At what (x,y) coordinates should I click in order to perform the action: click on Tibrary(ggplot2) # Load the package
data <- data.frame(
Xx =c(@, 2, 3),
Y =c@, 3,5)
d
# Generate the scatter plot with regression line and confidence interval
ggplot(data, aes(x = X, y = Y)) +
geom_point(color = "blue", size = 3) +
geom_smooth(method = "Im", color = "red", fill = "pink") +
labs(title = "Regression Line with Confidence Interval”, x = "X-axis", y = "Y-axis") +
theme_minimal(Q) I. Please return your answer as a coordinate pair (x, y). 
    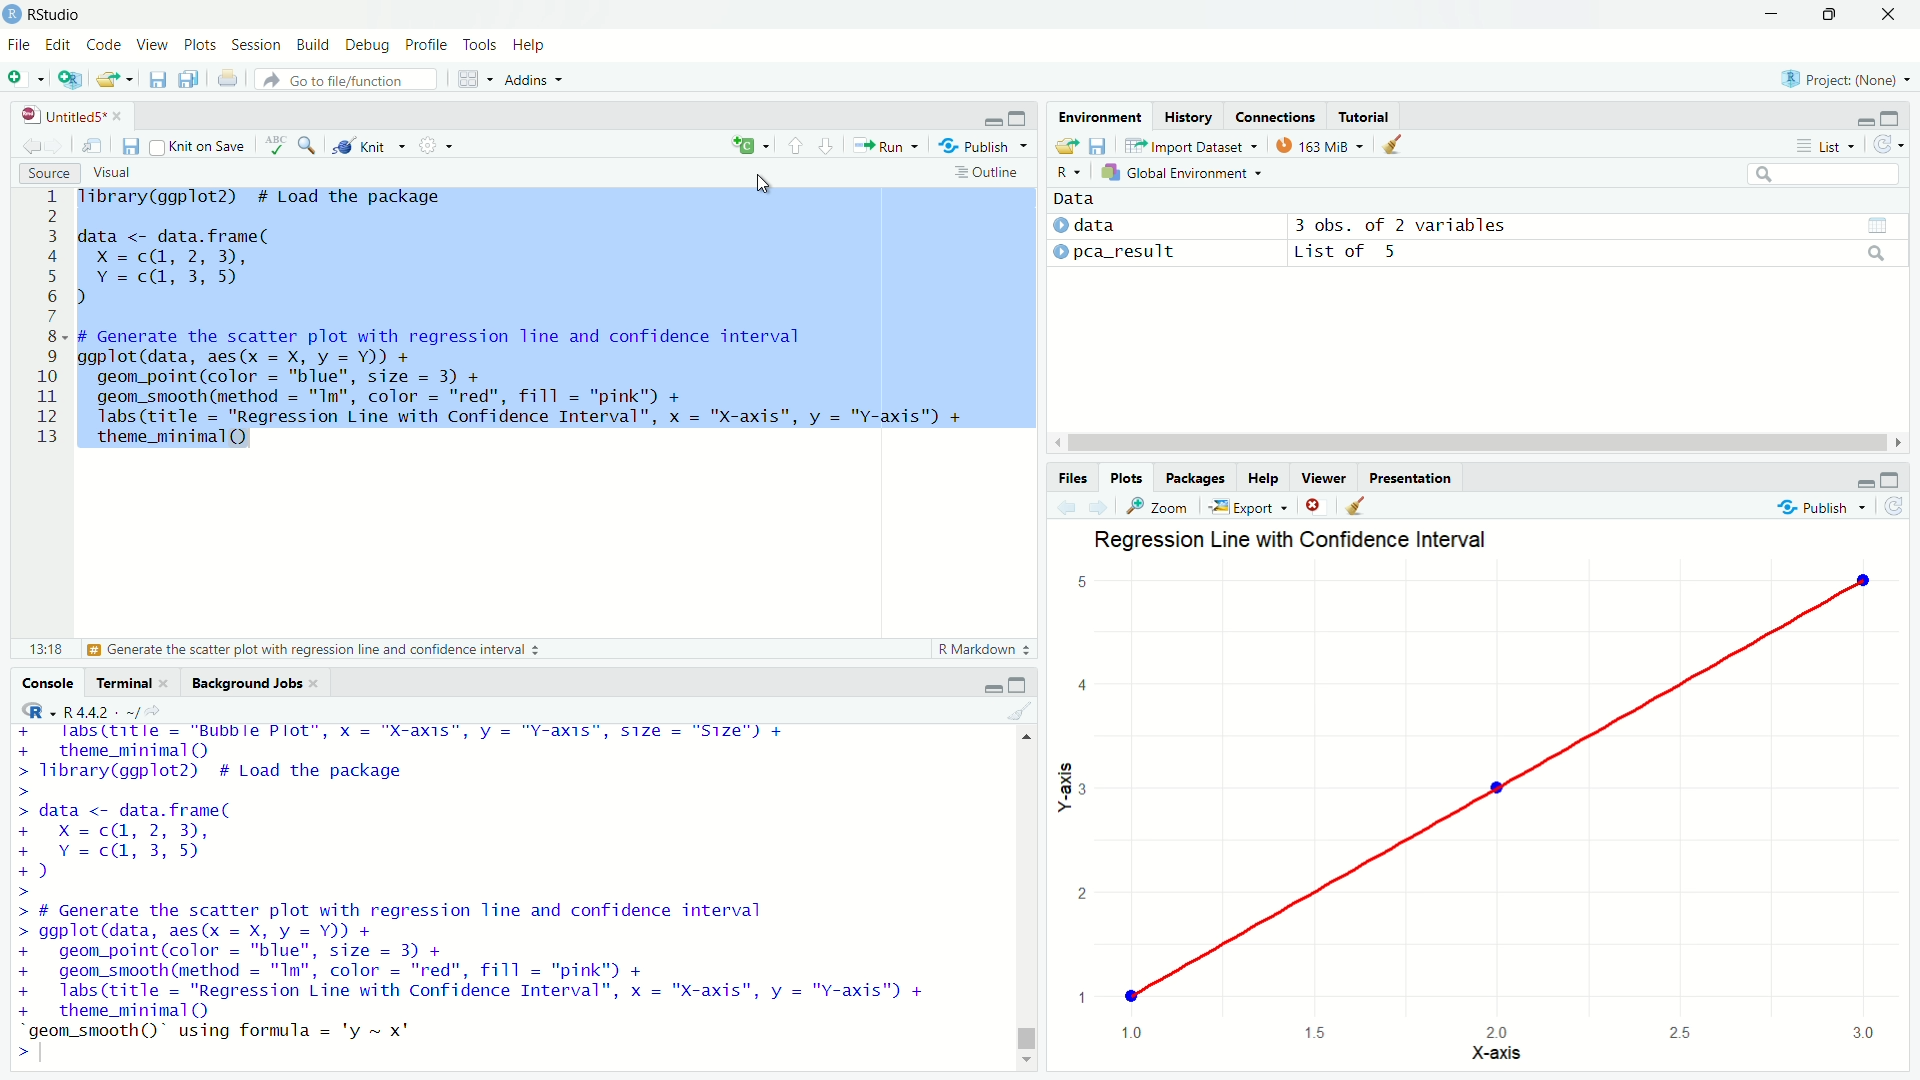
    Looking at the image, I should click on (520, 323).